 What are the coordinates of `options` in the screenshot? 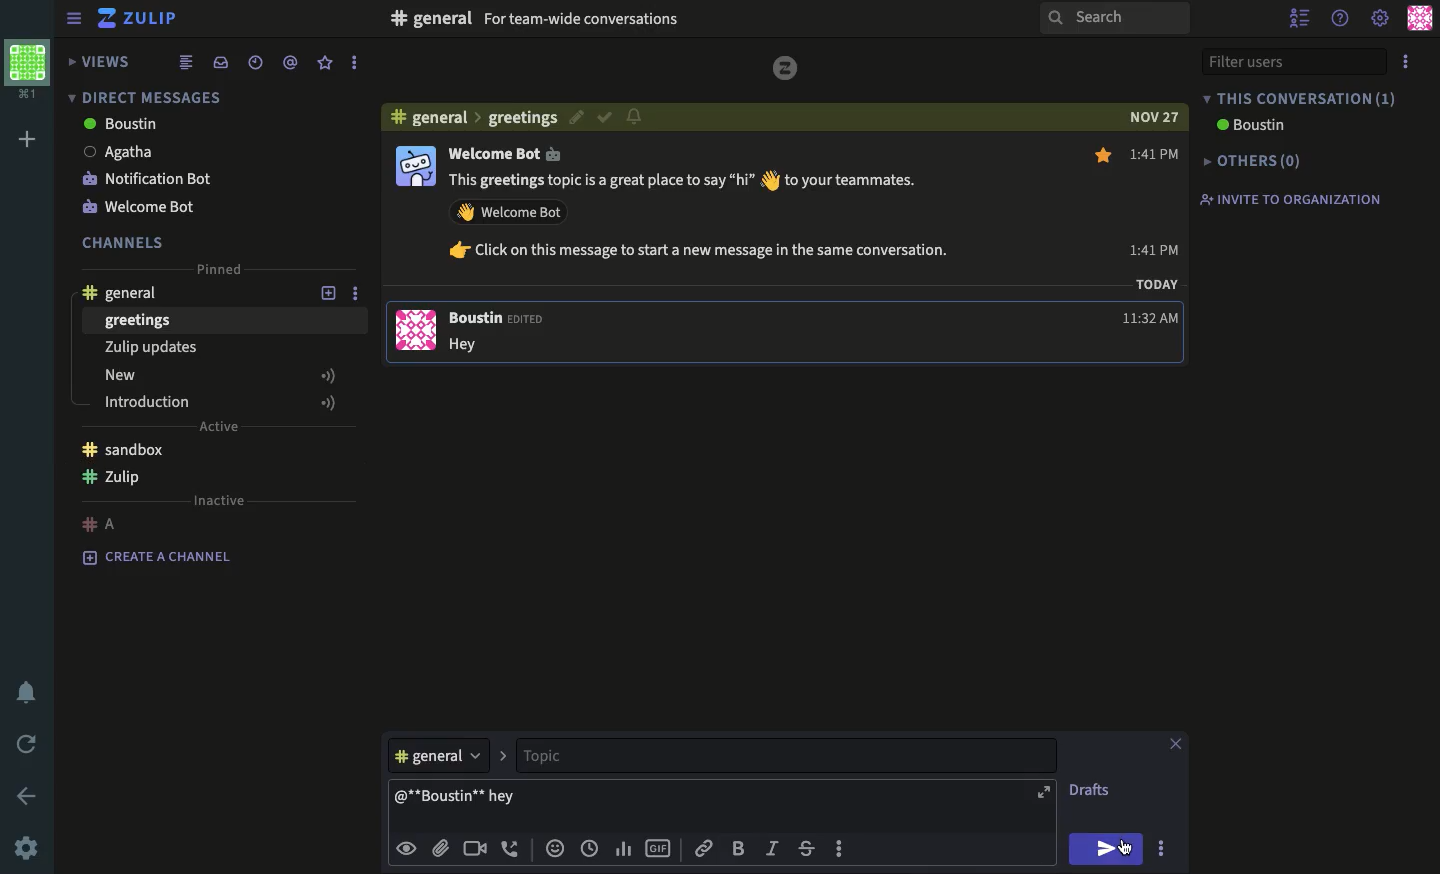 It's located at (841, 847).